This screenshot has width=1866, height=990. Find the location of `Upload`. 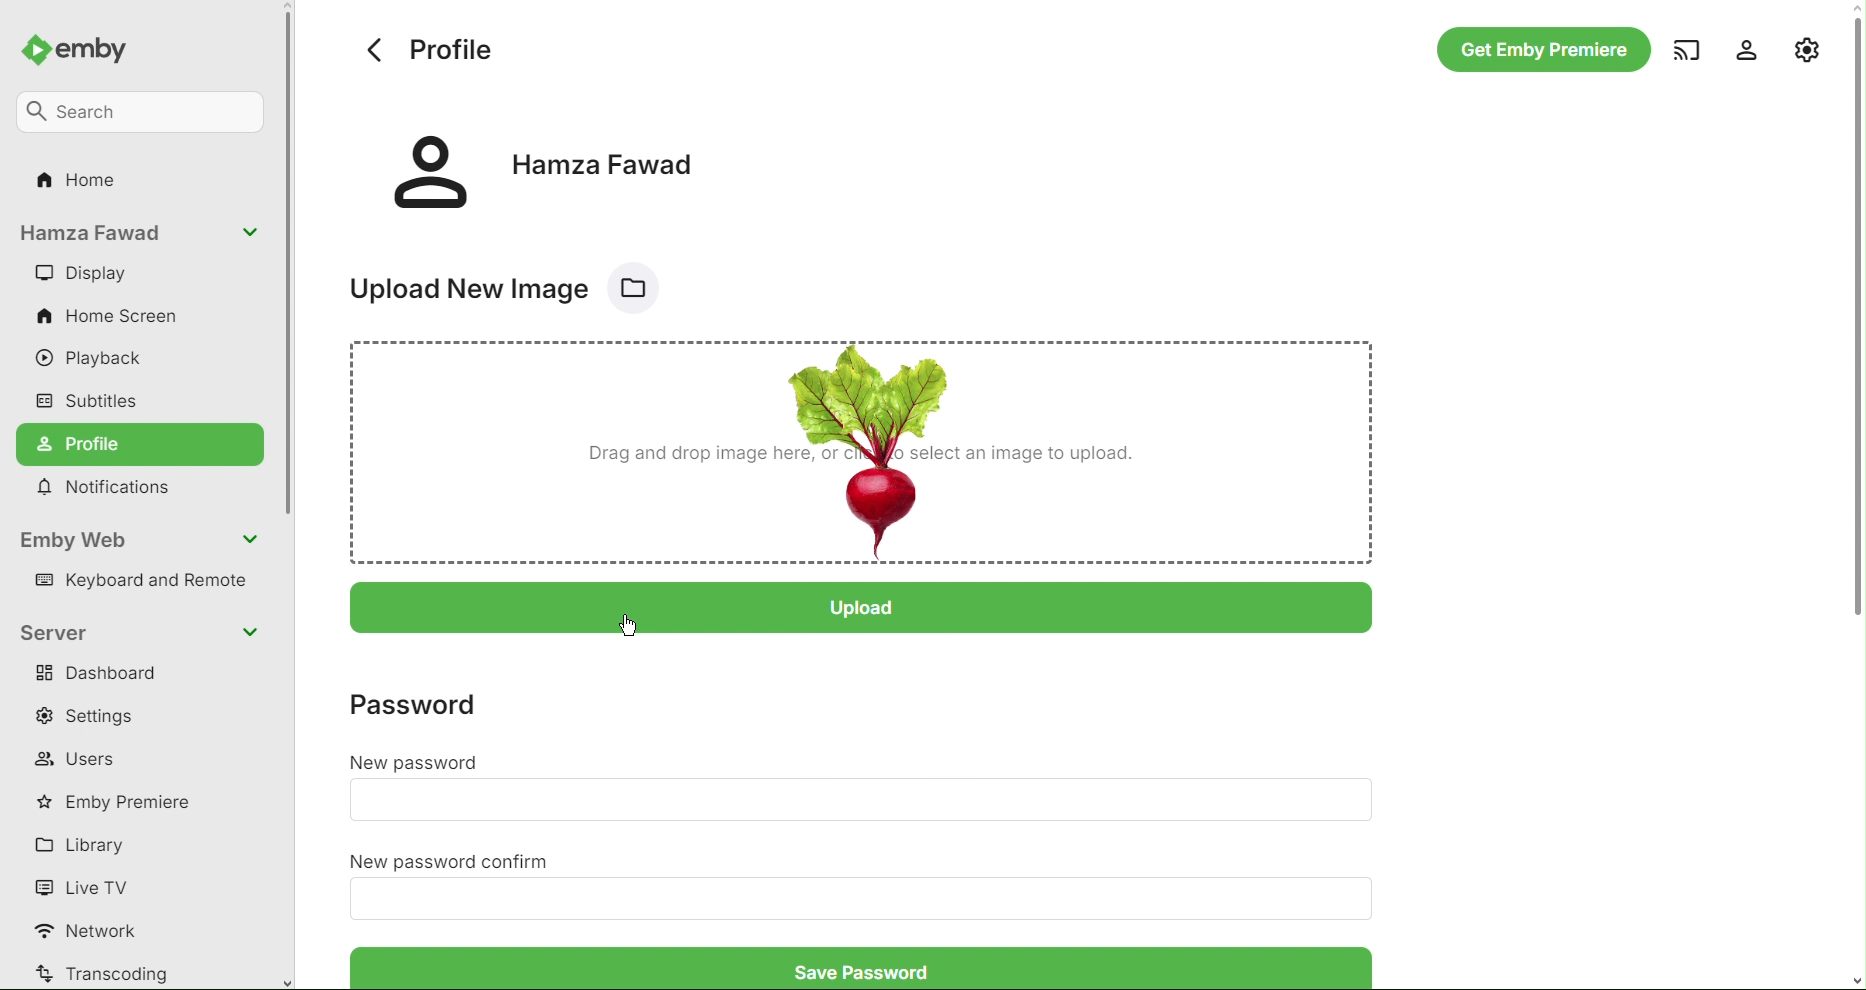

Upload is located at coordinates (870, 605).